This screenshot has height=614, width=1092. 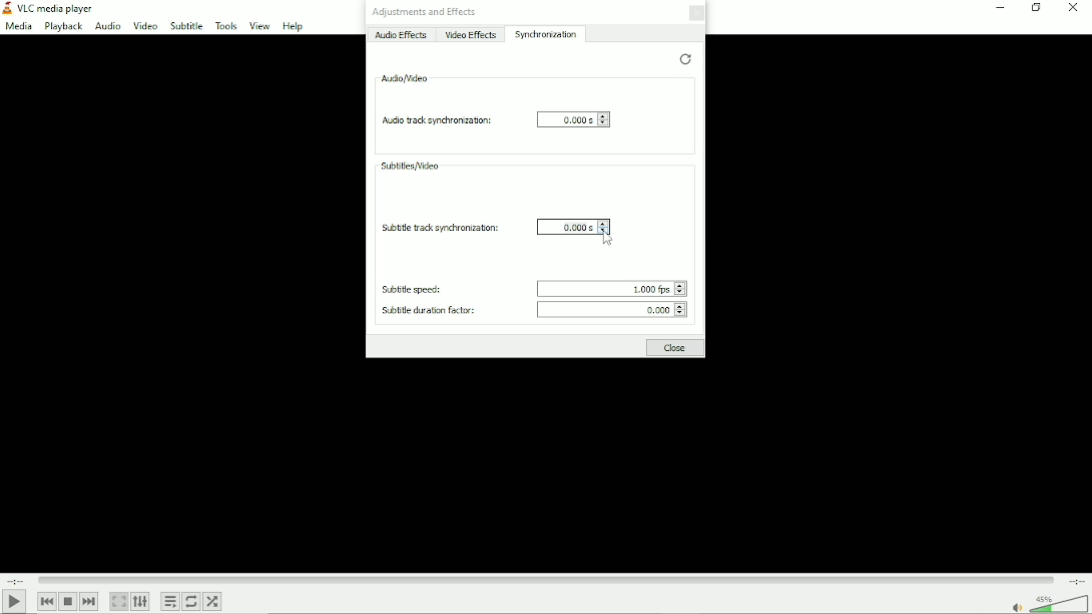 What do you see at coordinates (686, 59) in the screenshot?
I see `Restore` at bounding box center [686, 59].